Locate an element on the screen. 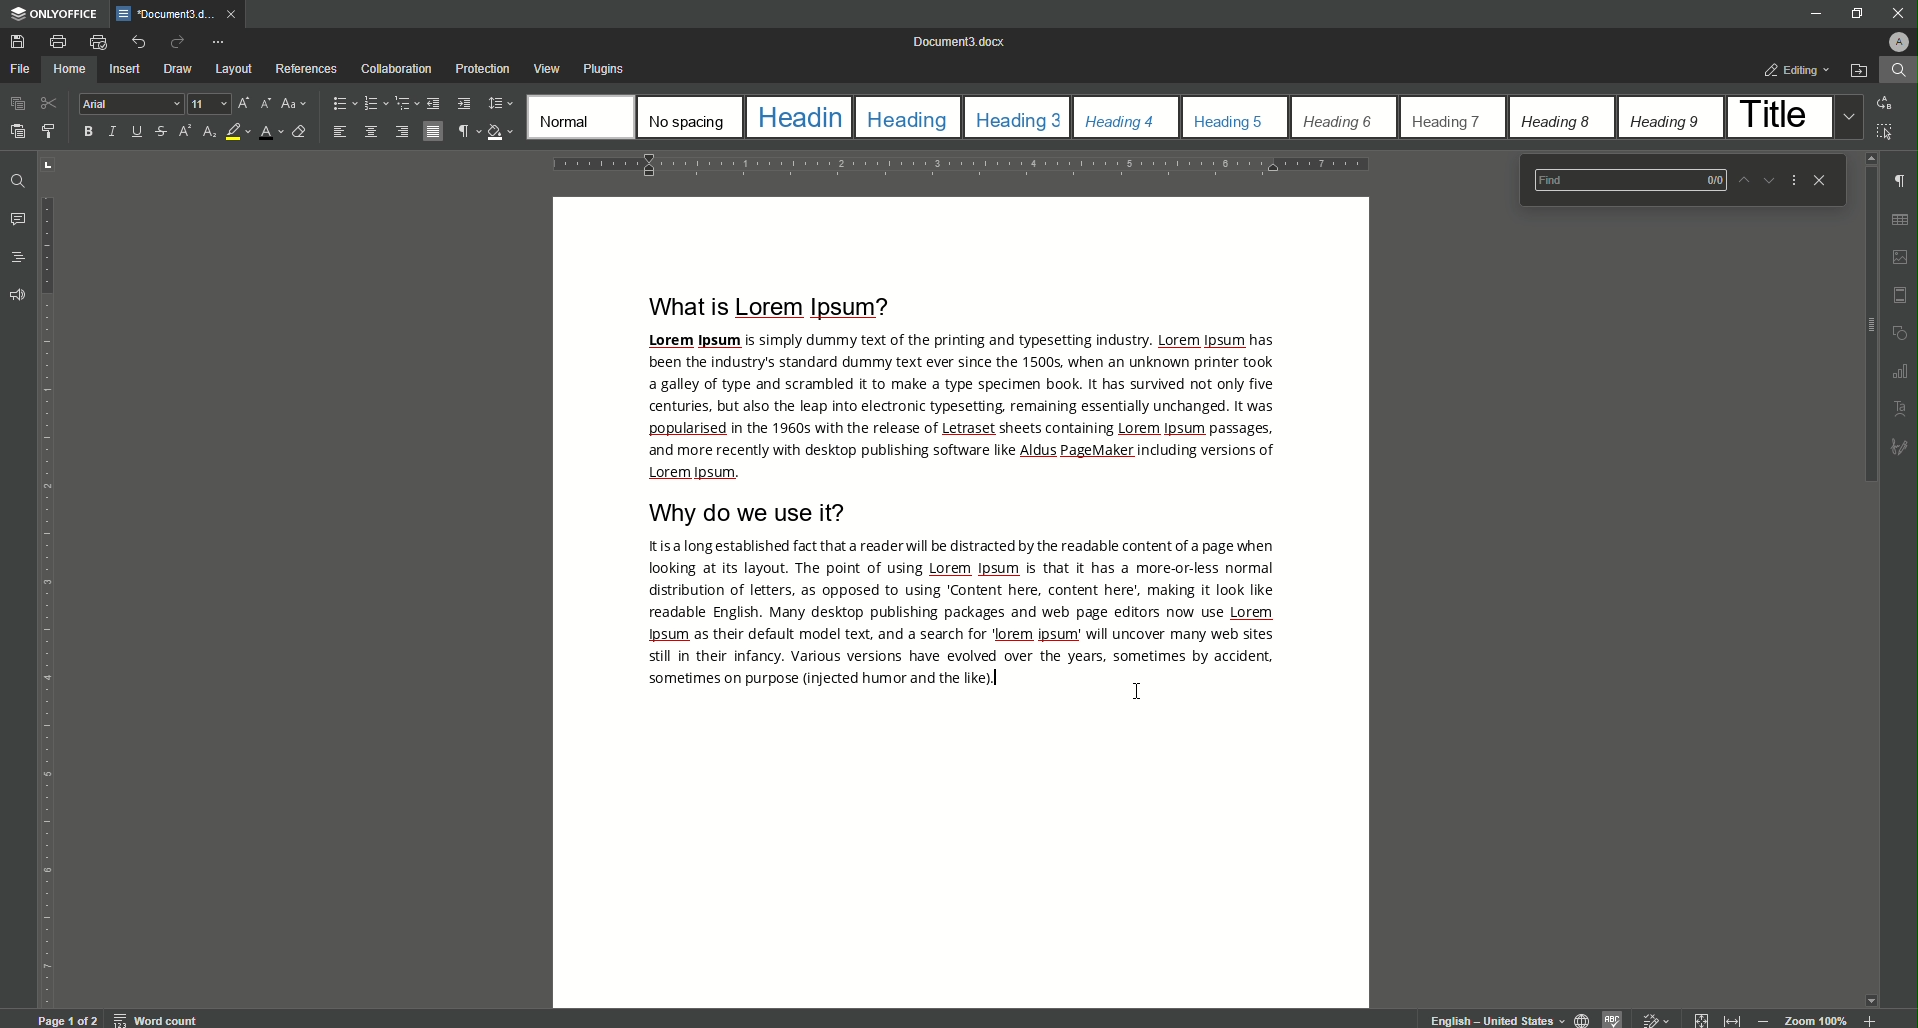 This screenshot has height=1028, width=1918. photo is located at coordinates (1901, 251).